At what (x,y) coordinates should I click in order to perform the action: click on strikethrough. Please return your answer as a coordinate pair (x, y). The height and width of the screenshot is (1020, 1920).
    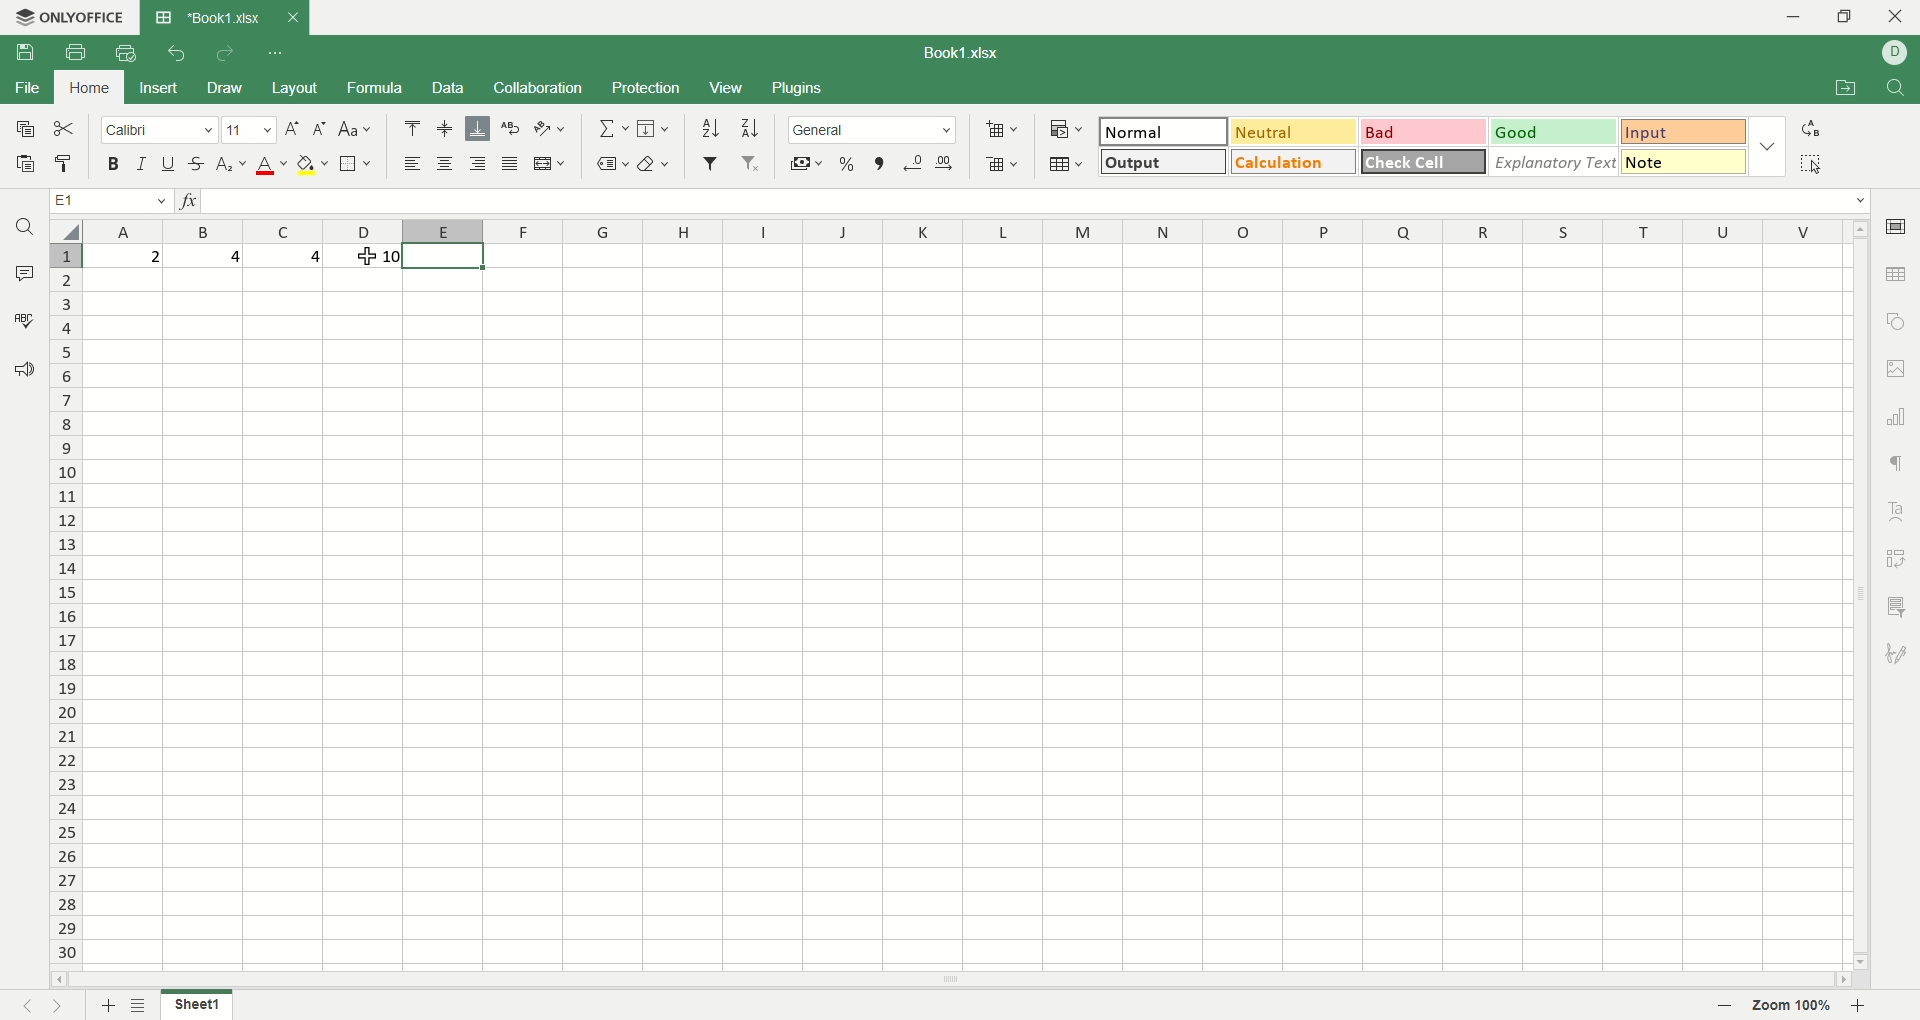
    Looking at the image, I should click on (197, 165).